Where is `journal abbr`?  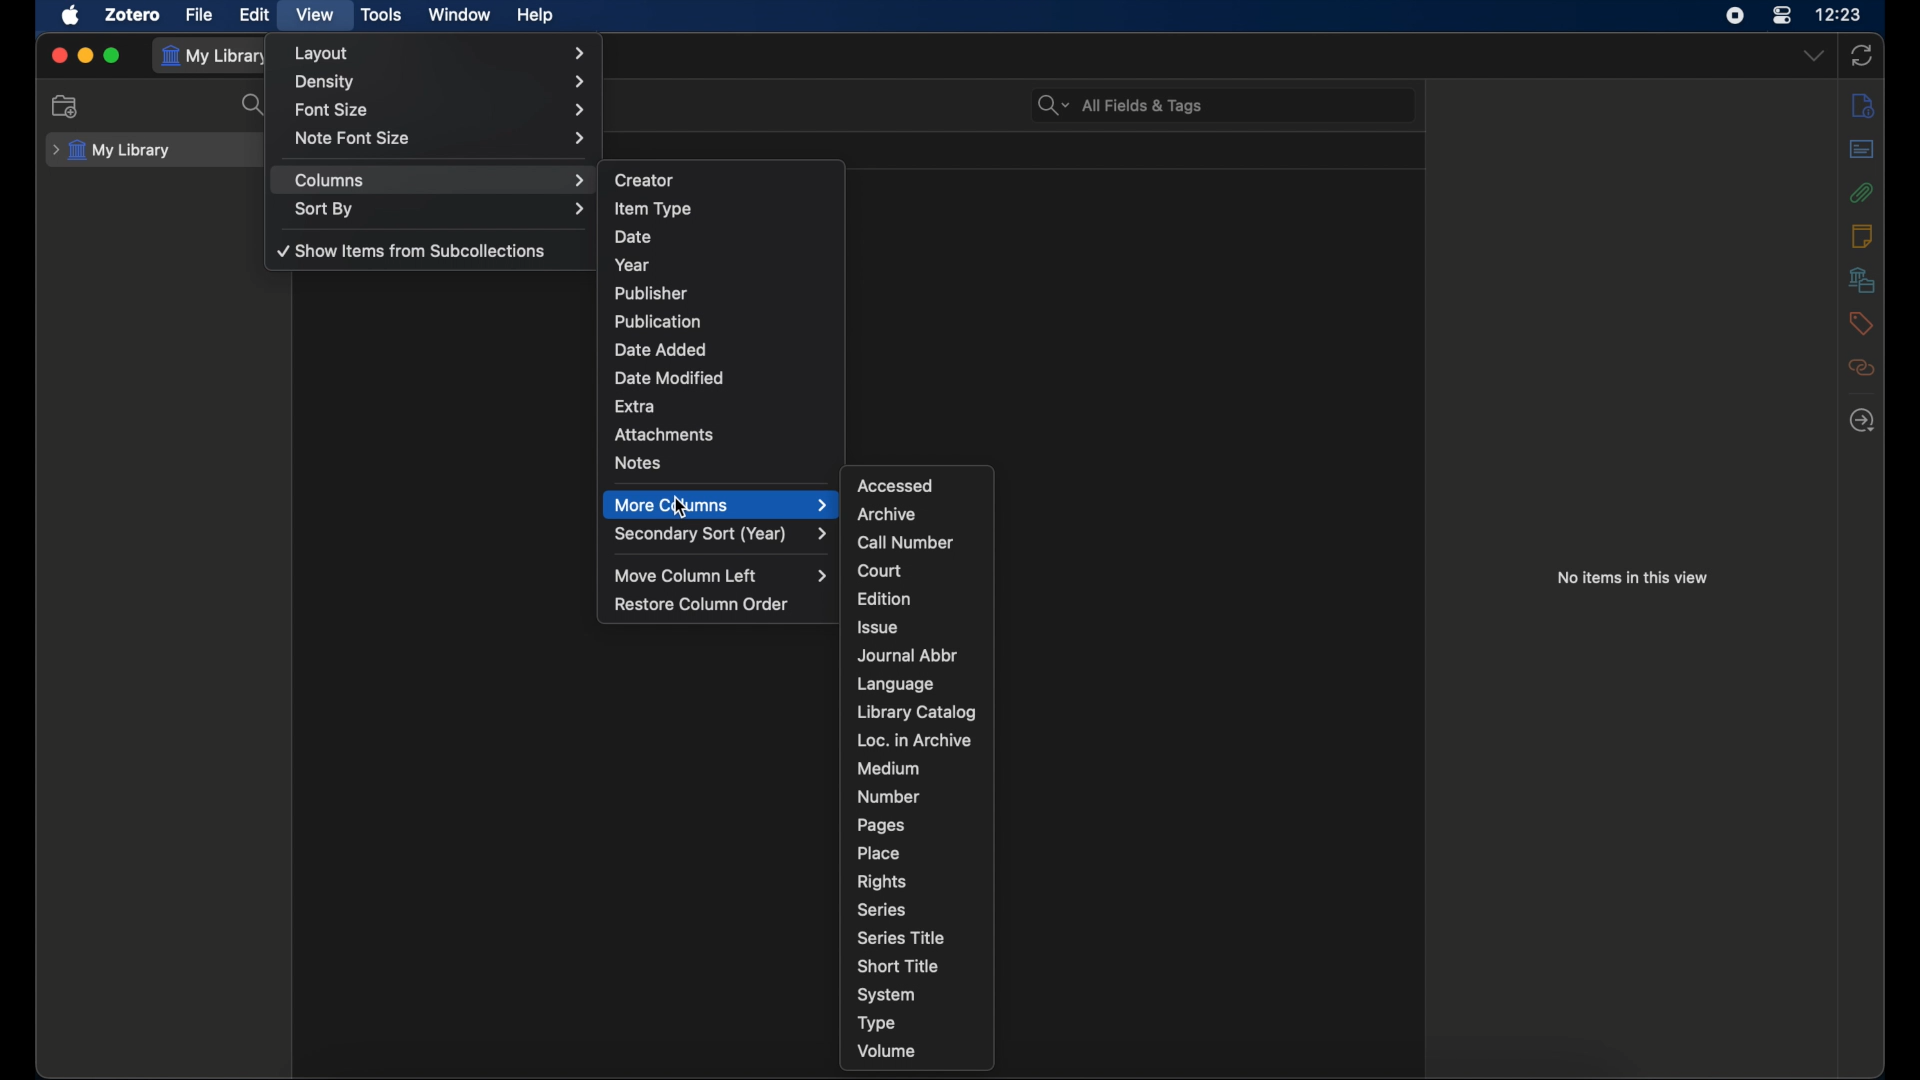 journal abbr is located at coordinates (907, 657).